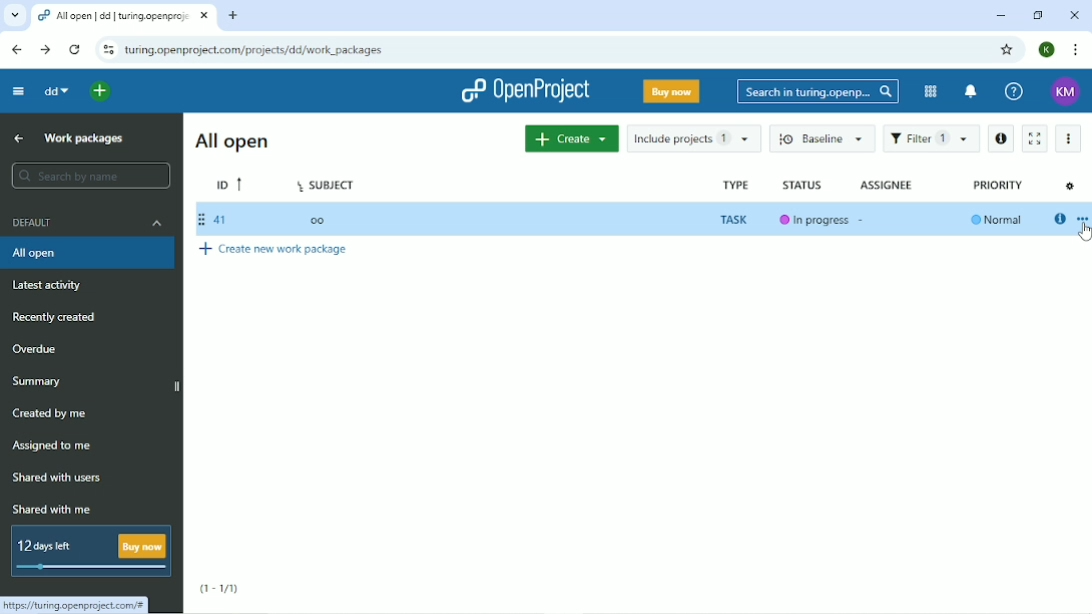 The height and width of the screenshot is (614, 1092). Describe the element at coordinates (733, 184) in the screenshot. I see `Type` at that location.